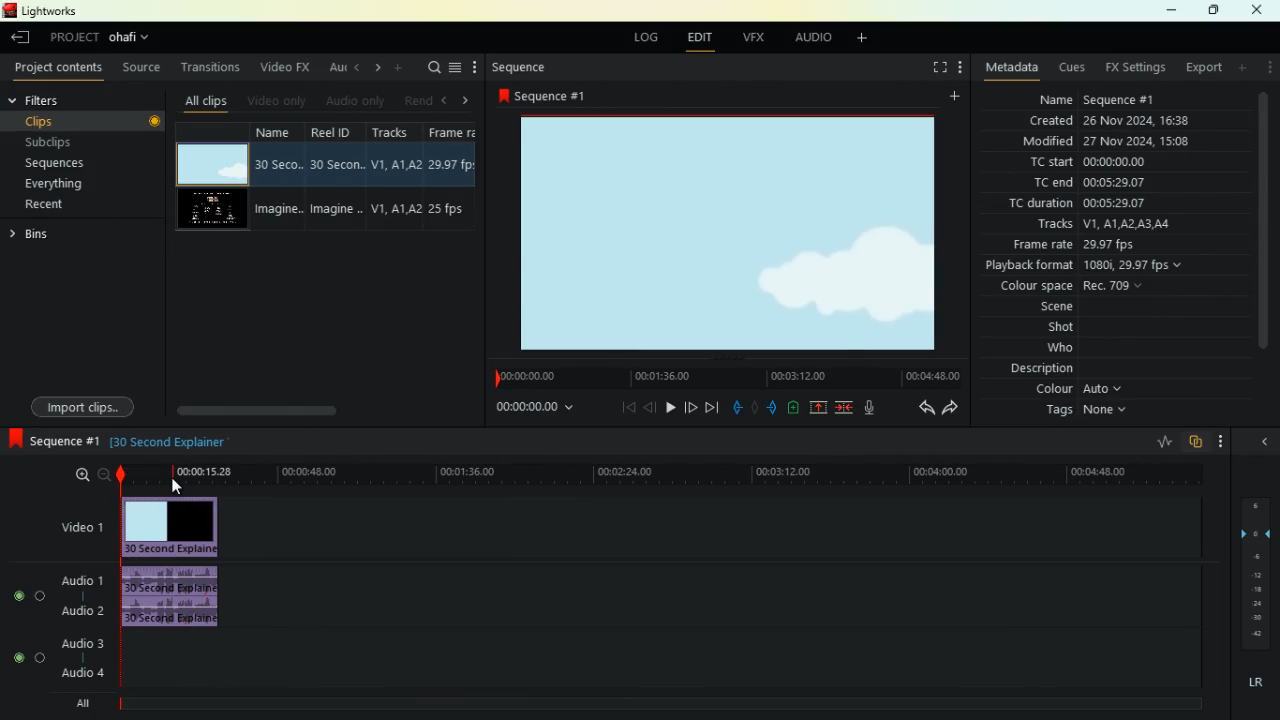 The image size is (1280, 720). Describe the element at coordinates (954, 411) in the screenshot. I see `forward` at that location.